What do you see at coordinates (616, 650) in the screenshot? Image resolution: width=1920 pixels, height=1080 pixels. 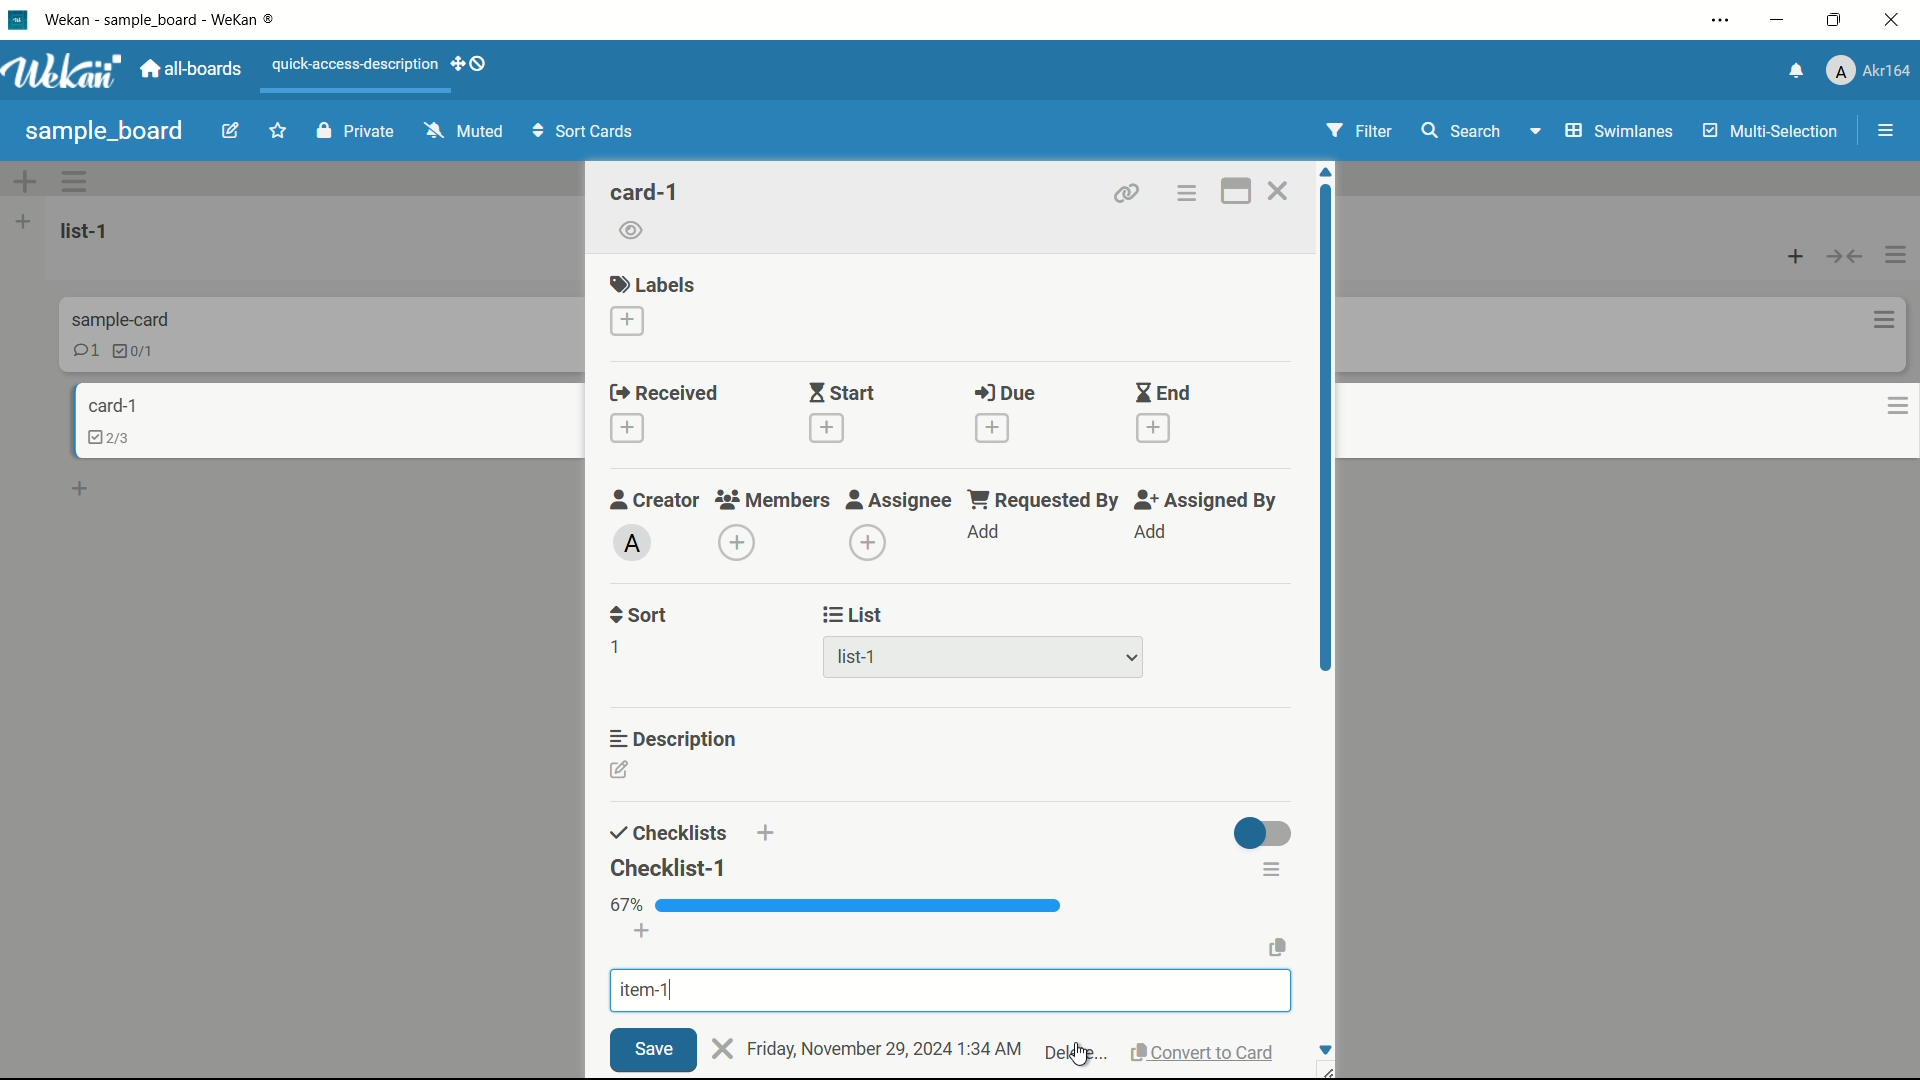 I see `1` at bounding box center [616, 650].